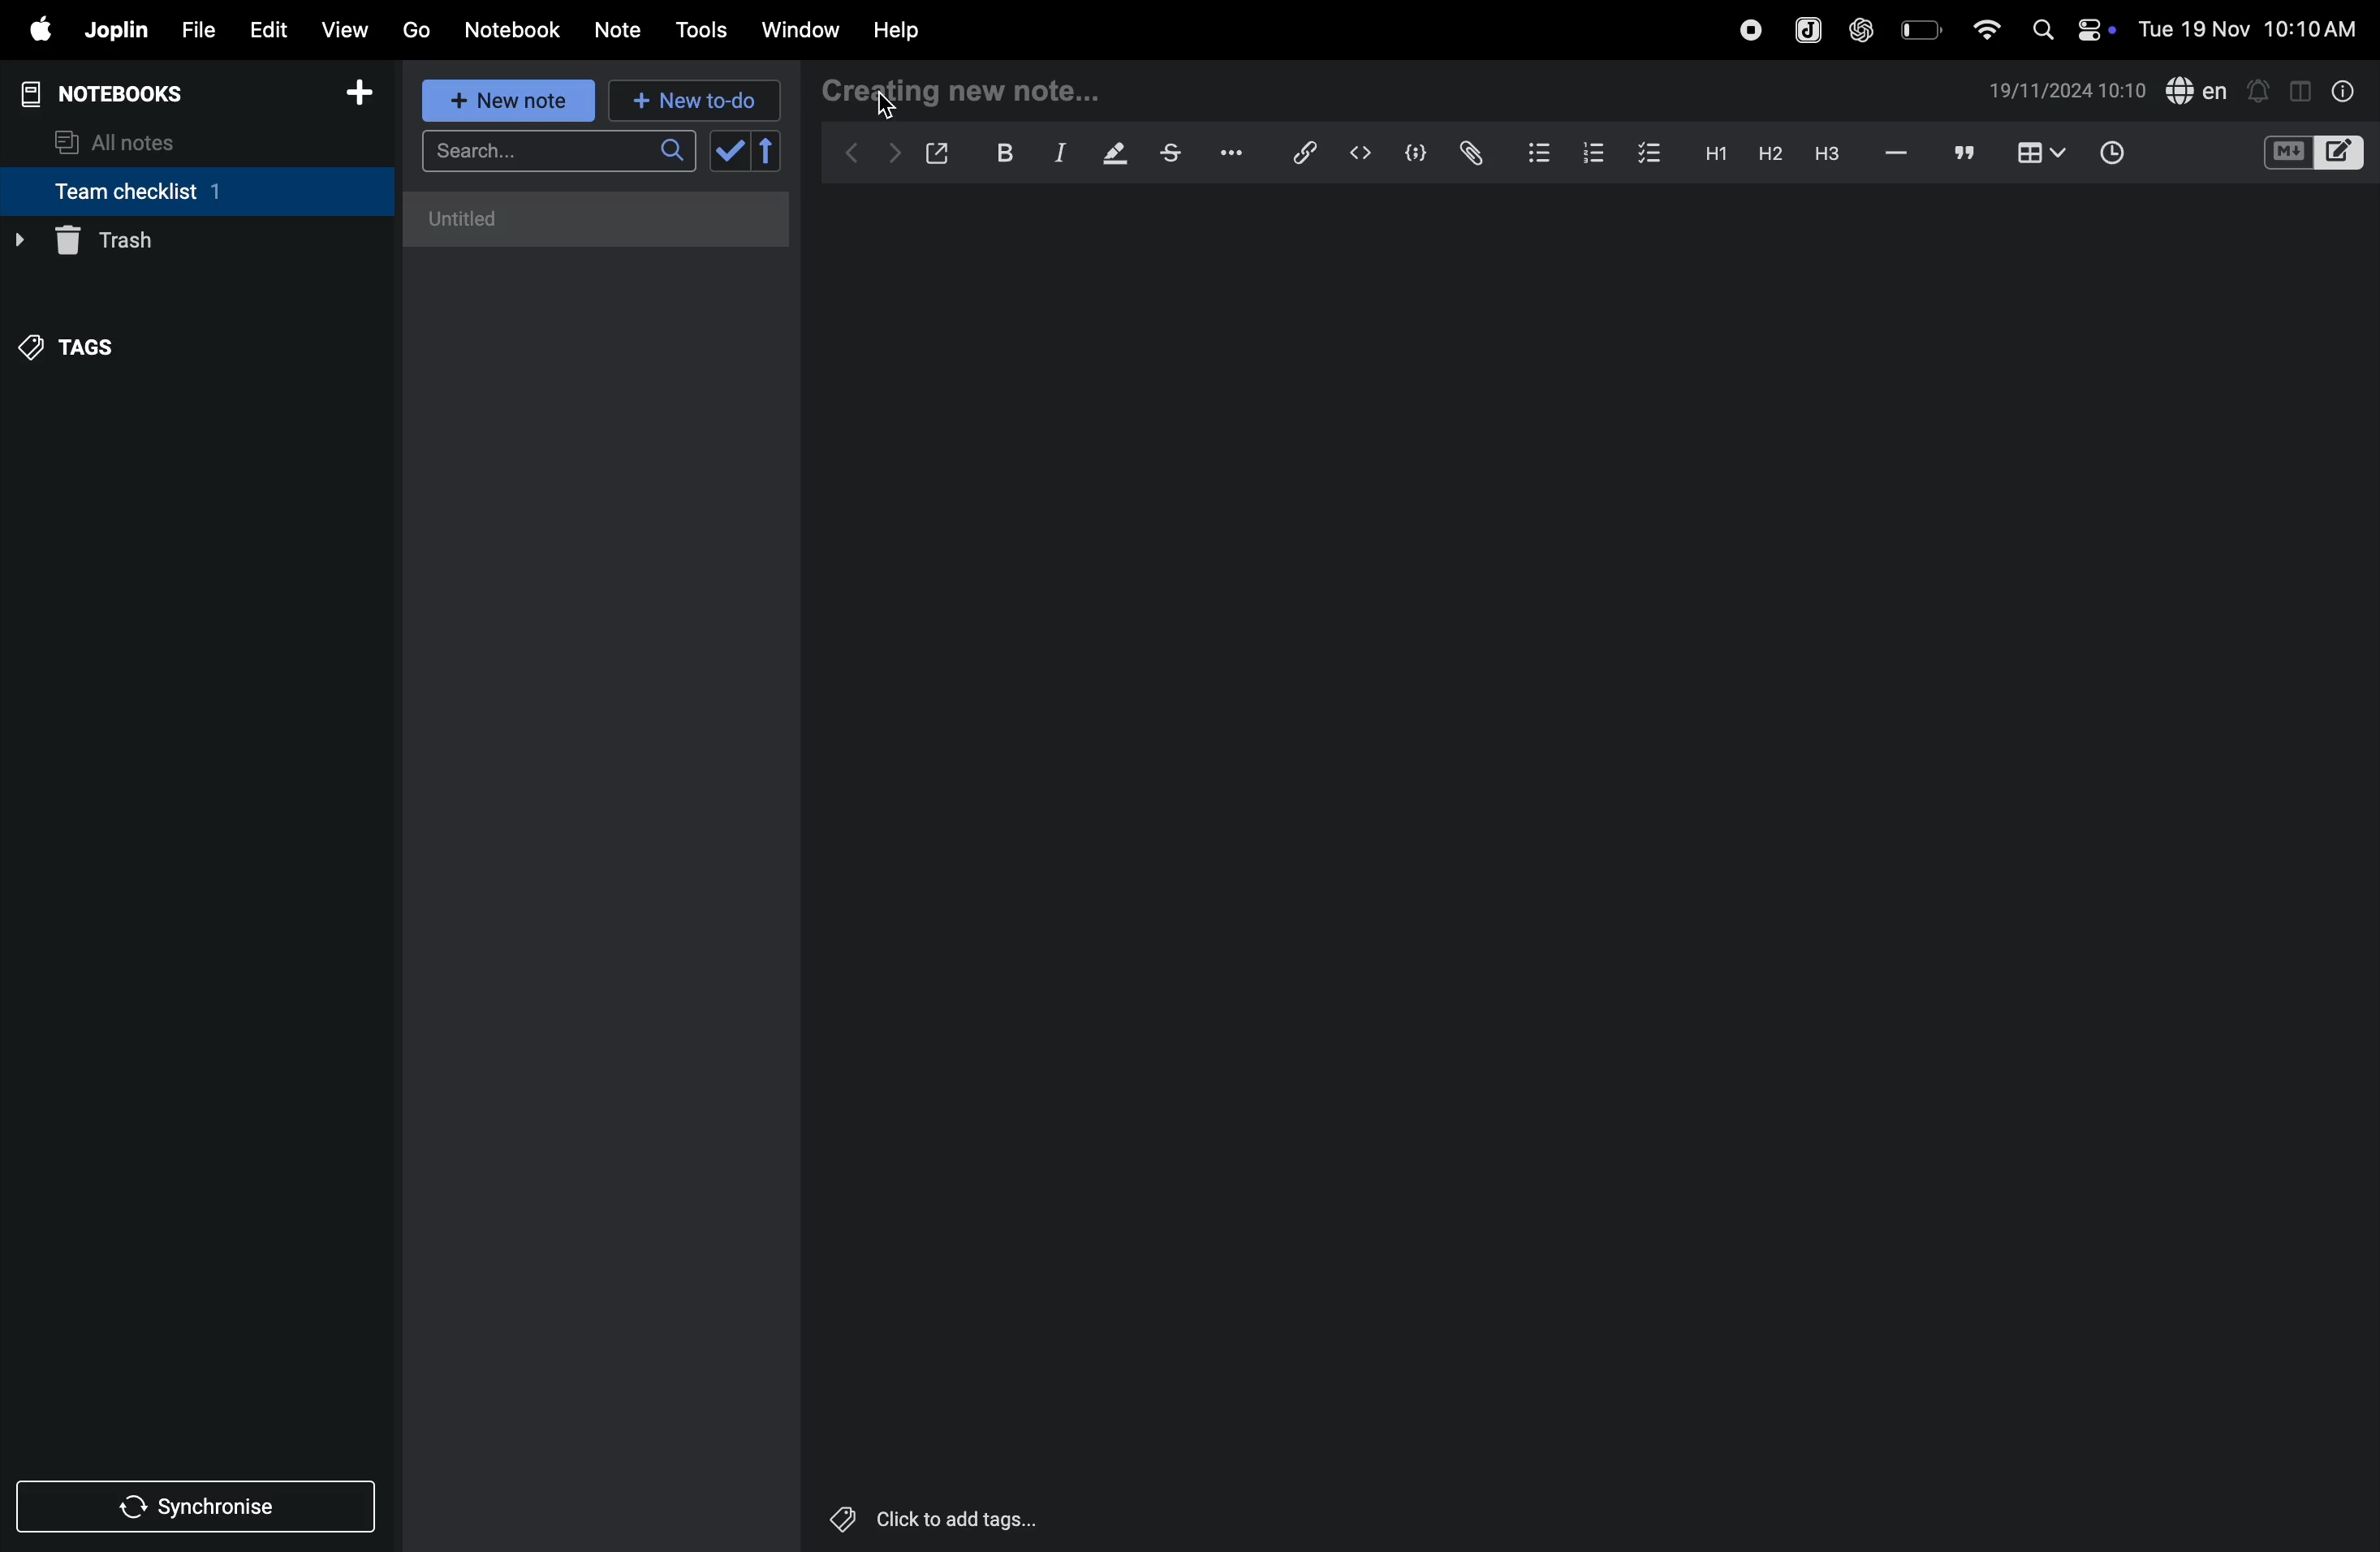  I want to click on open window, so click(938, 149).